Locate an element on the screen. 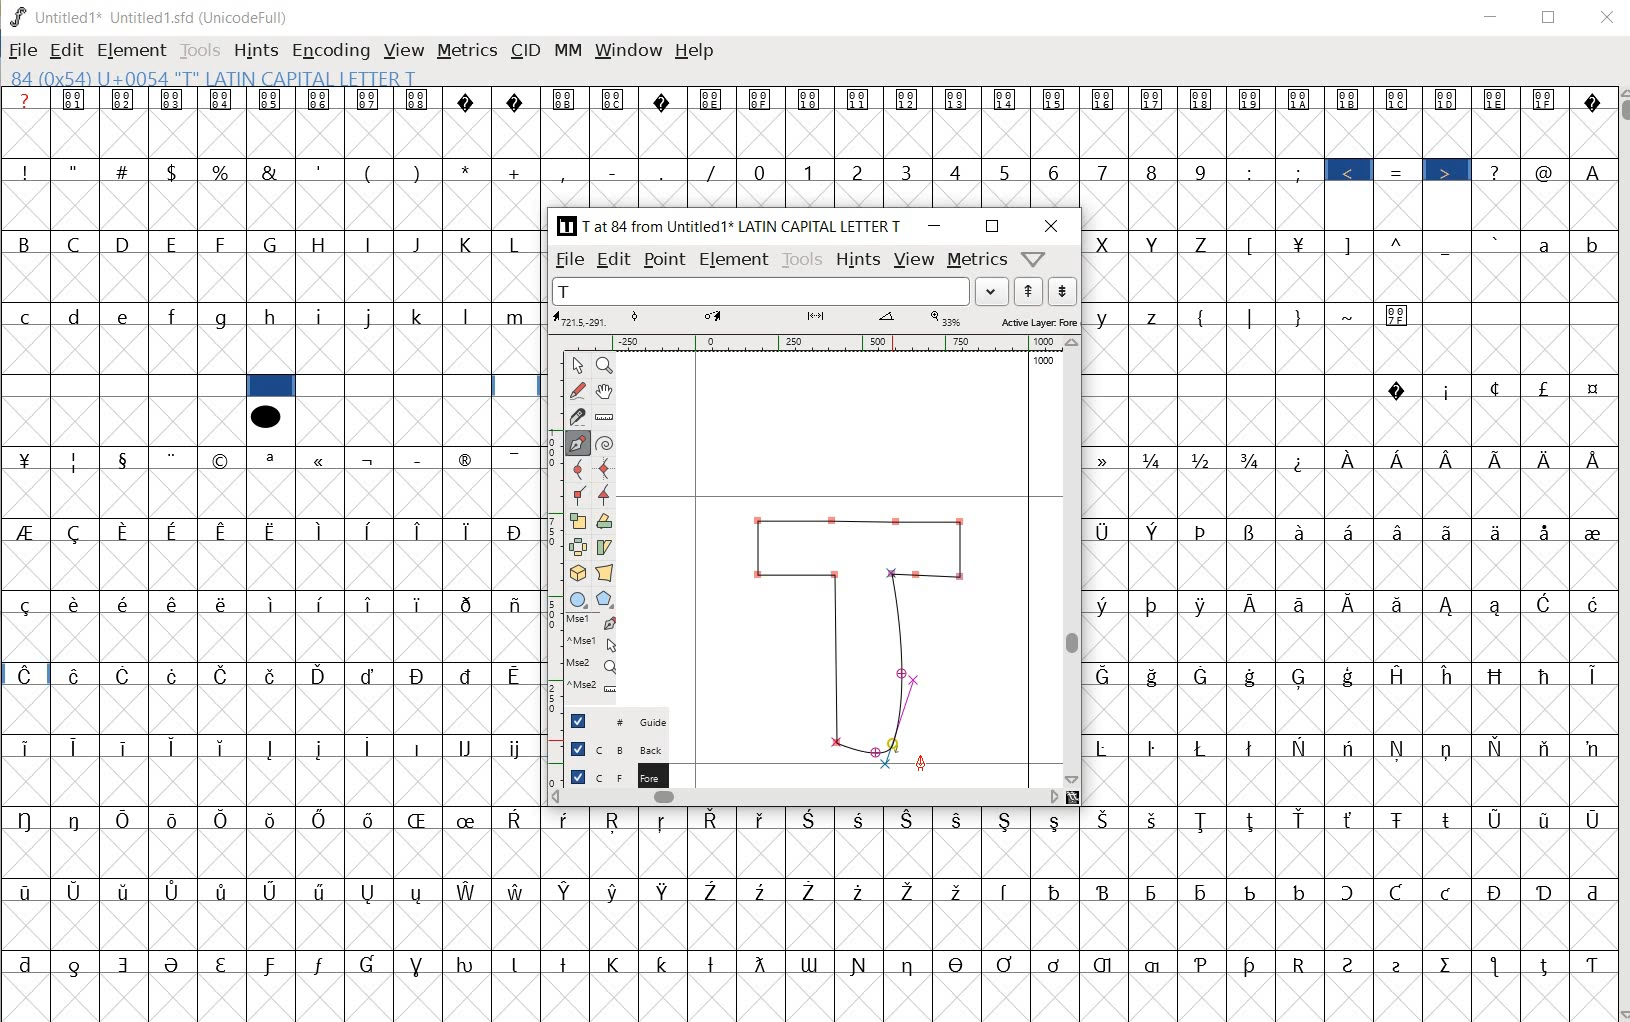 The height and width of the screenshot is (1022, 1630). Symbol is located at coordinates (907, 818).